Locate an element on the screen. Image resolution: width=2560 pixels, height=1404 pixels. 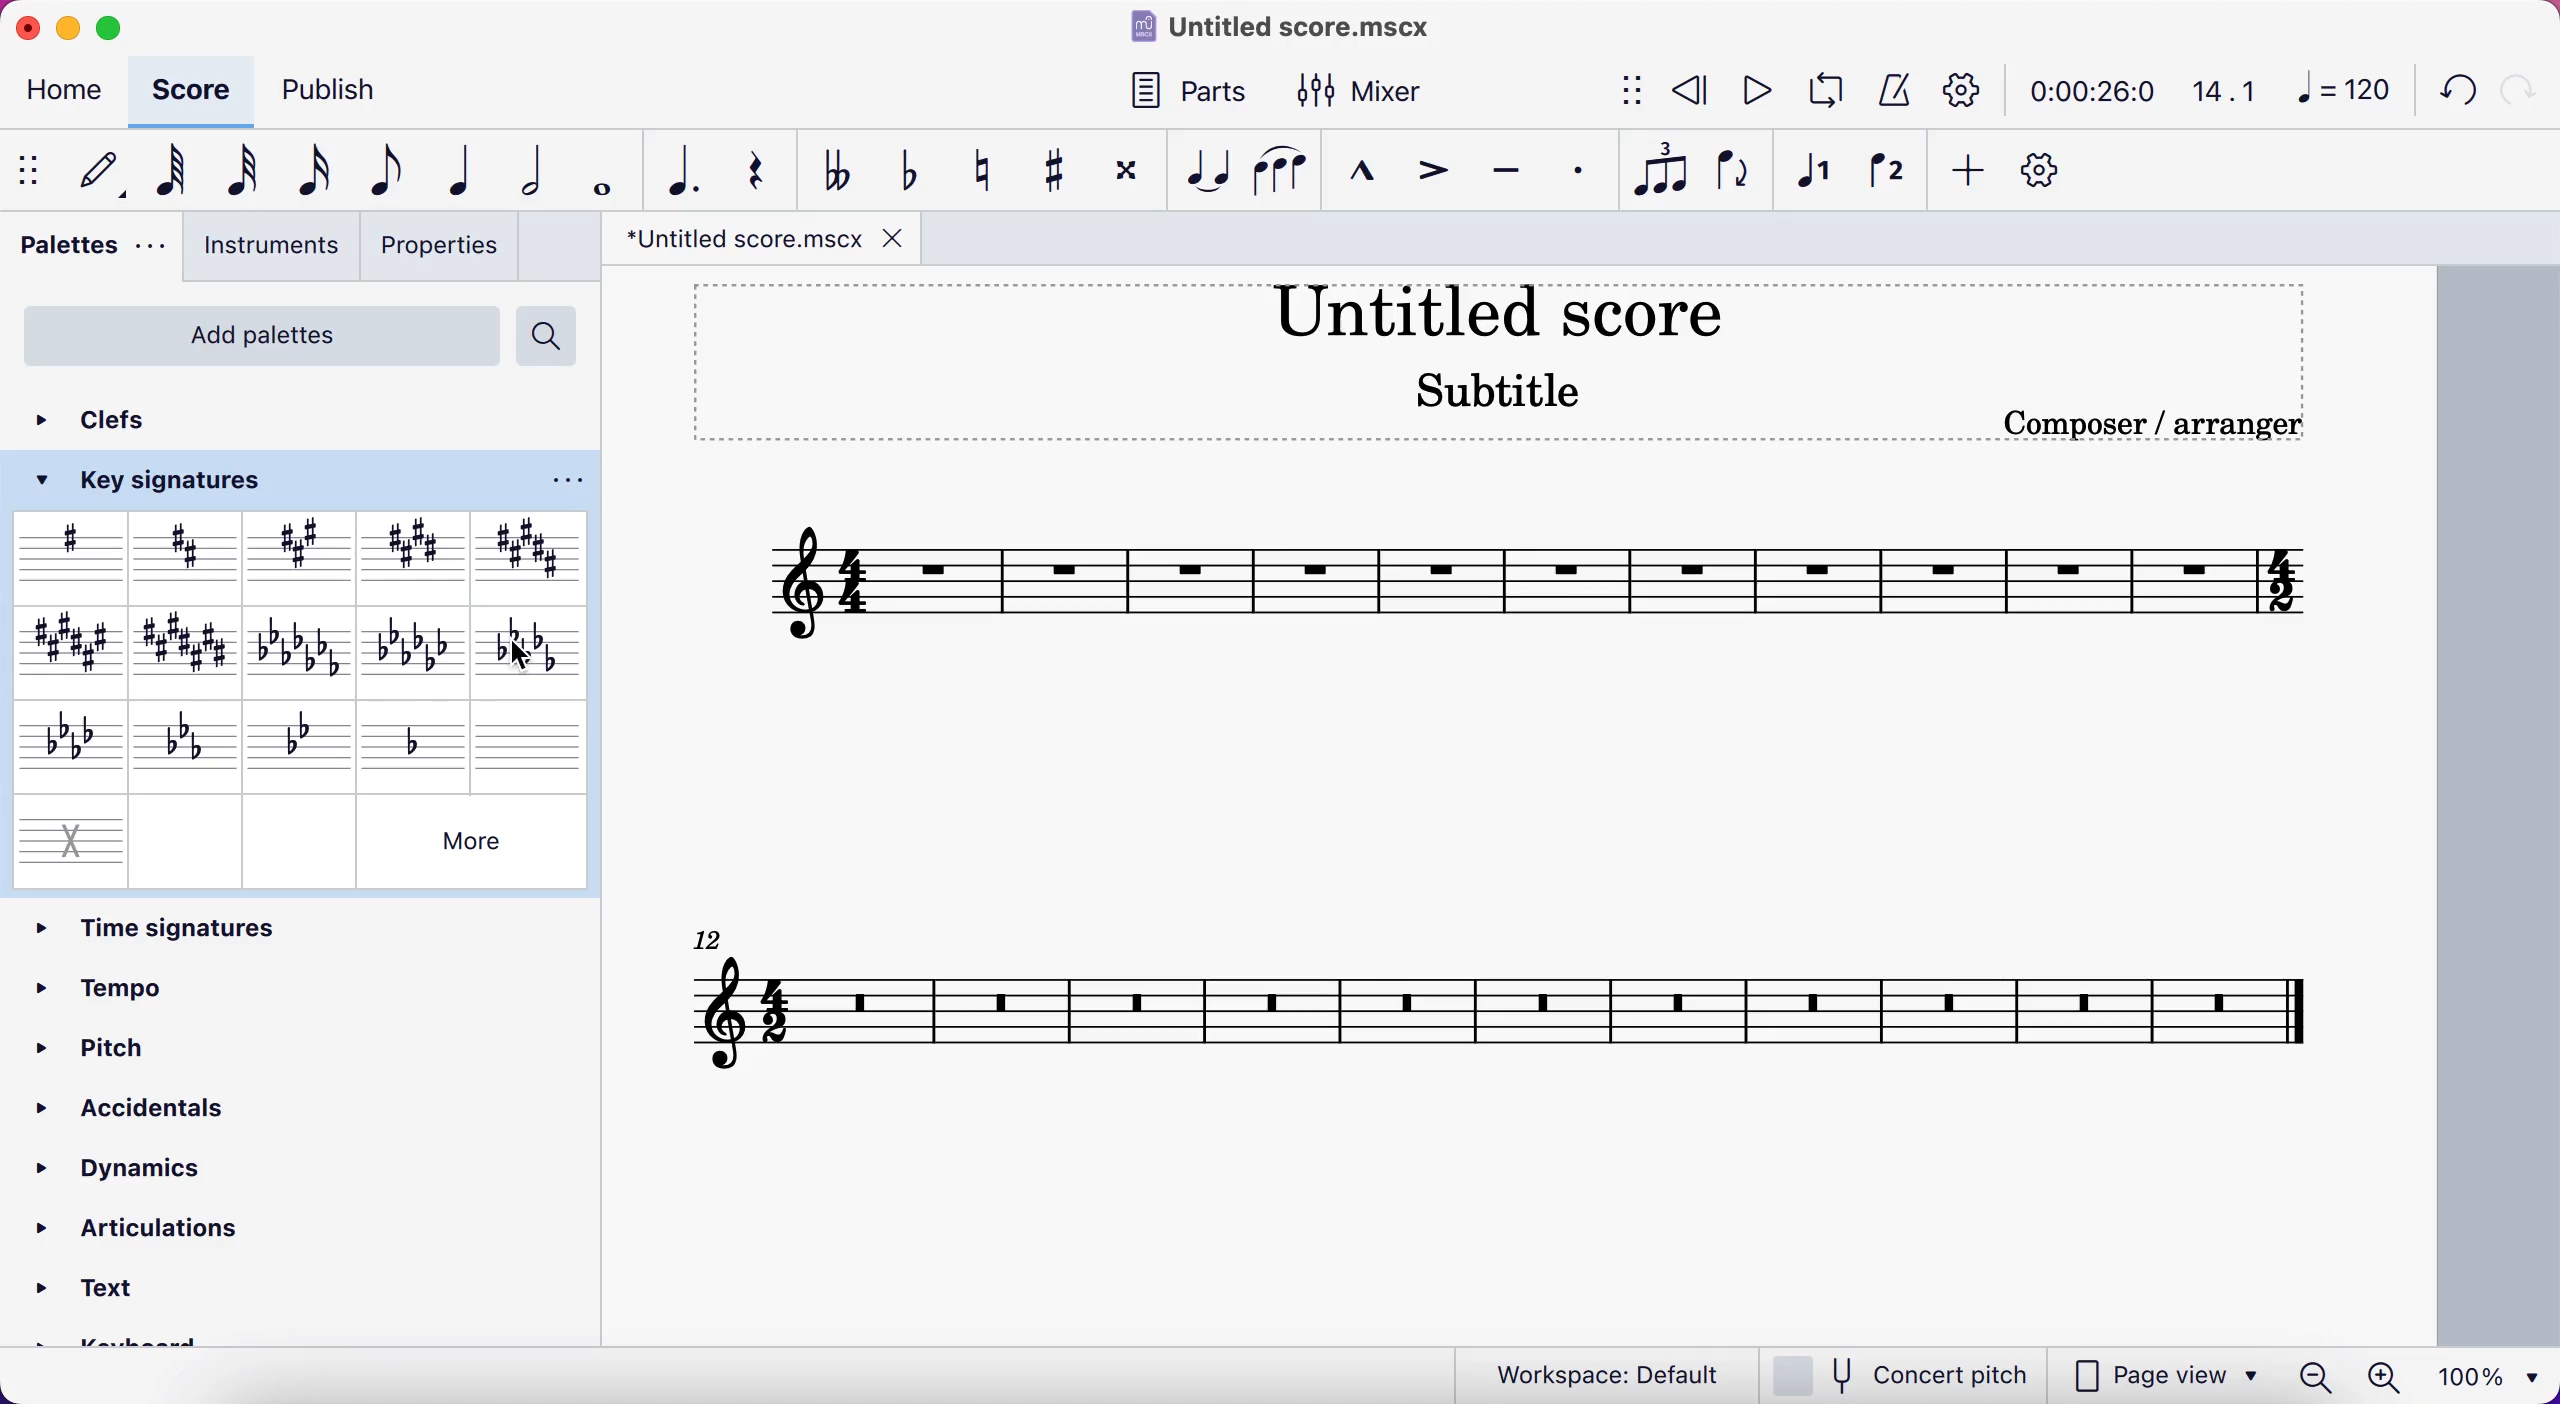
14.1 is located at coordinates (2224, 86).